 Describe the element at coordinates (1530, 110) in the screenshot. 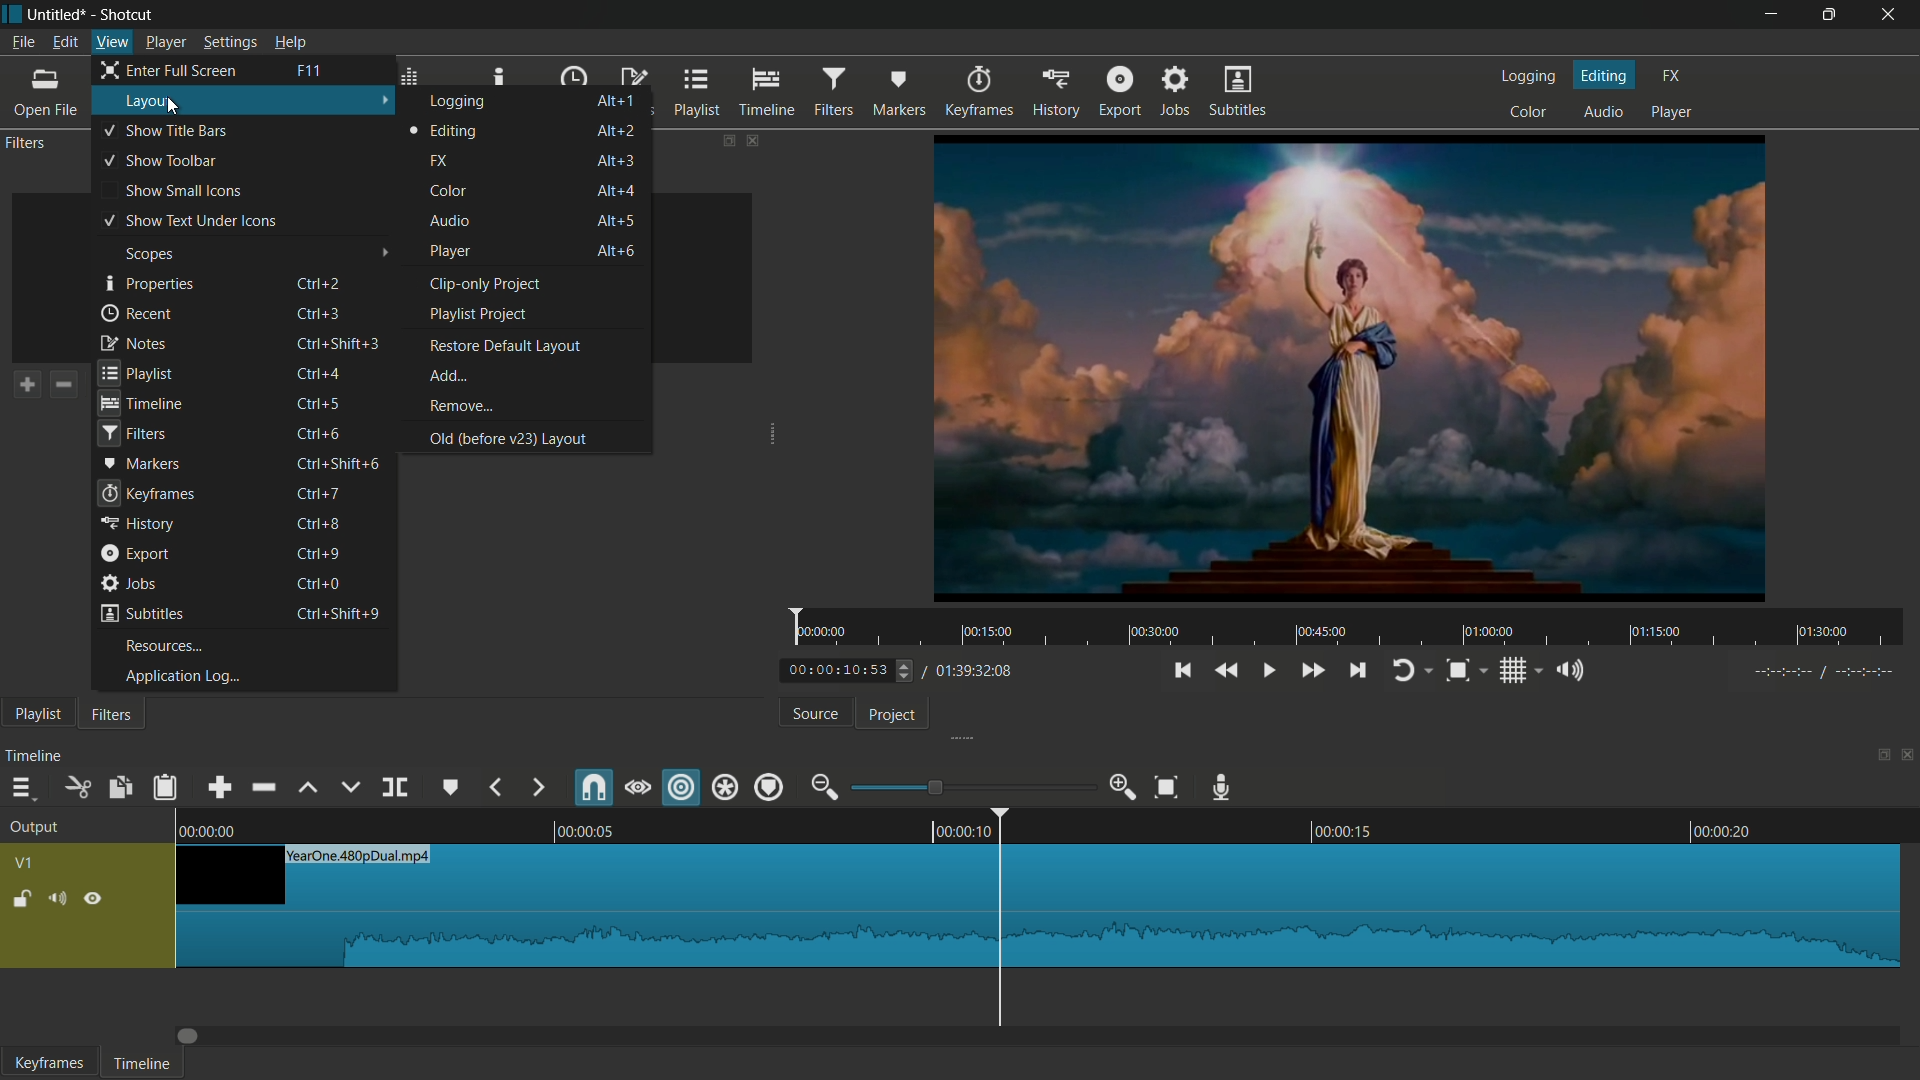

I see `color` at that location.